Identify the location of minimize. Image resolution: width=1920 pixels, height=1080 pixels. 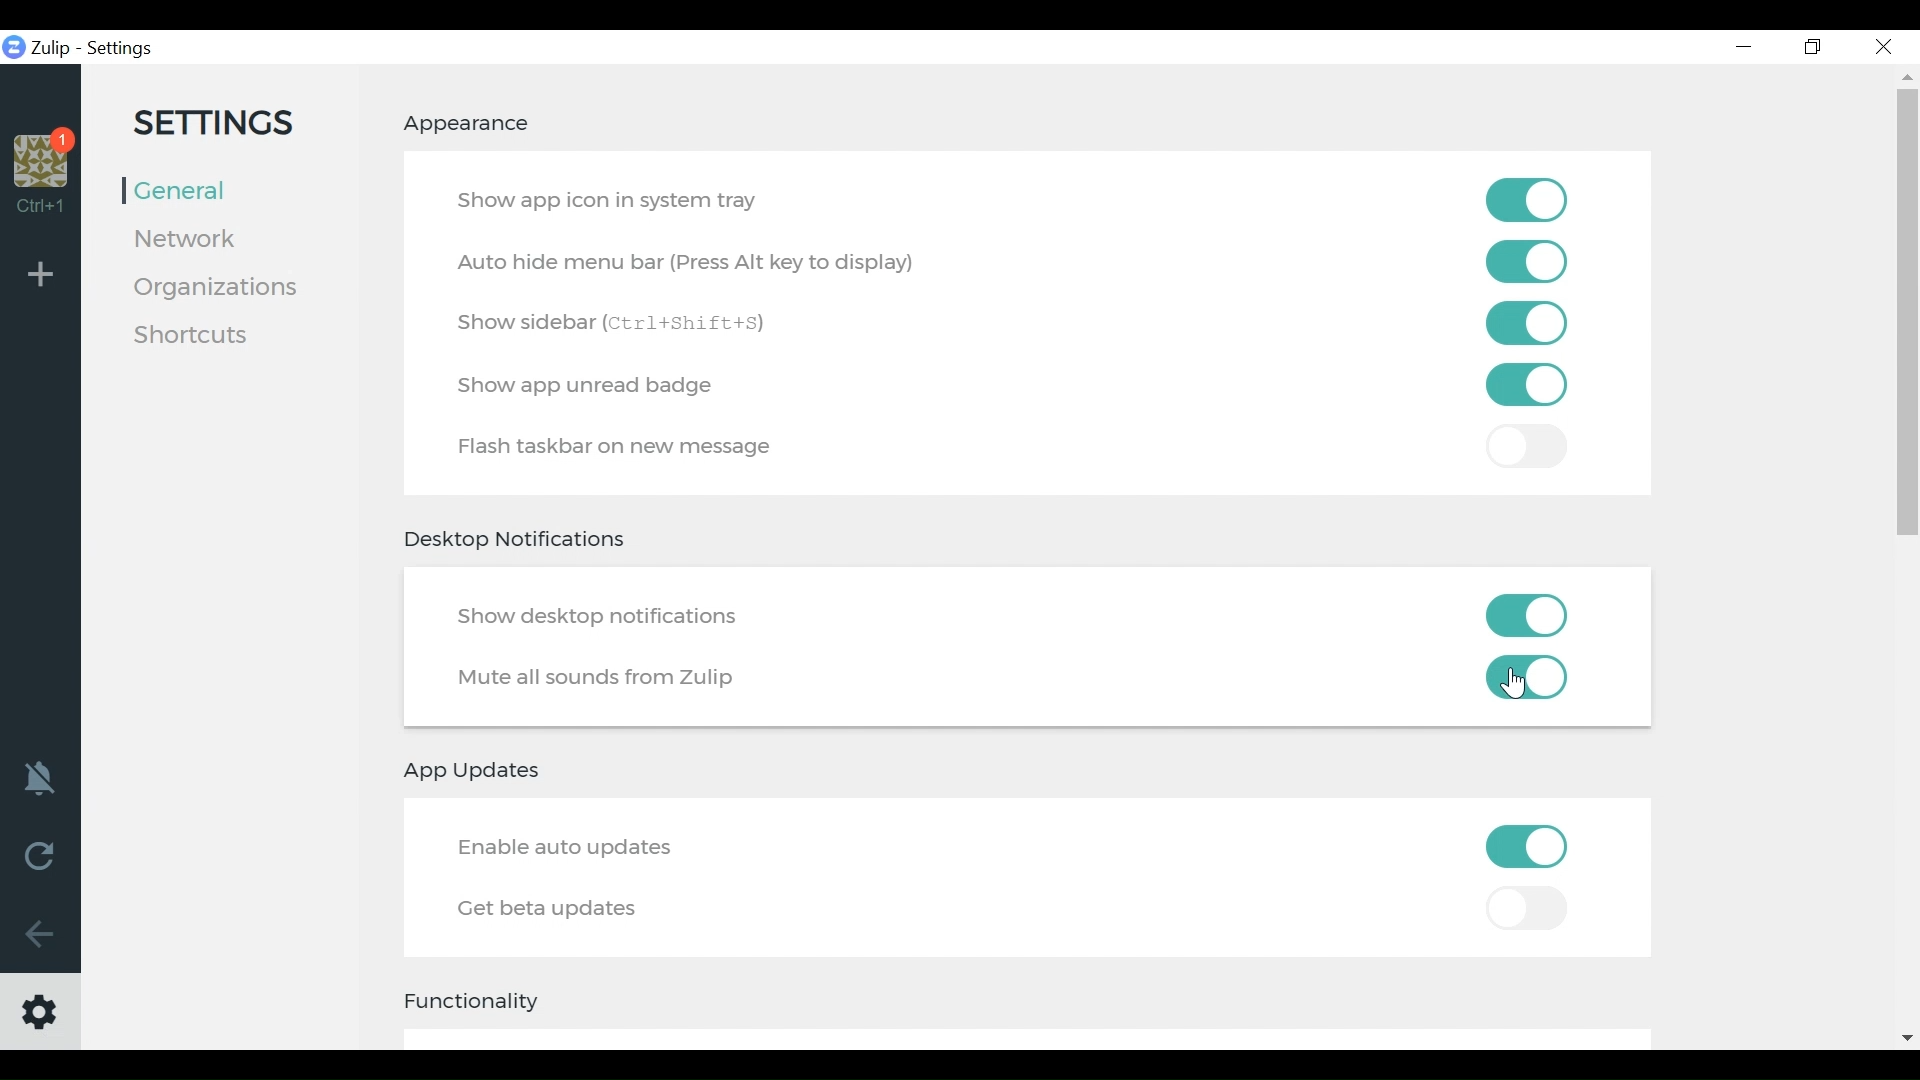
(1741, 46).